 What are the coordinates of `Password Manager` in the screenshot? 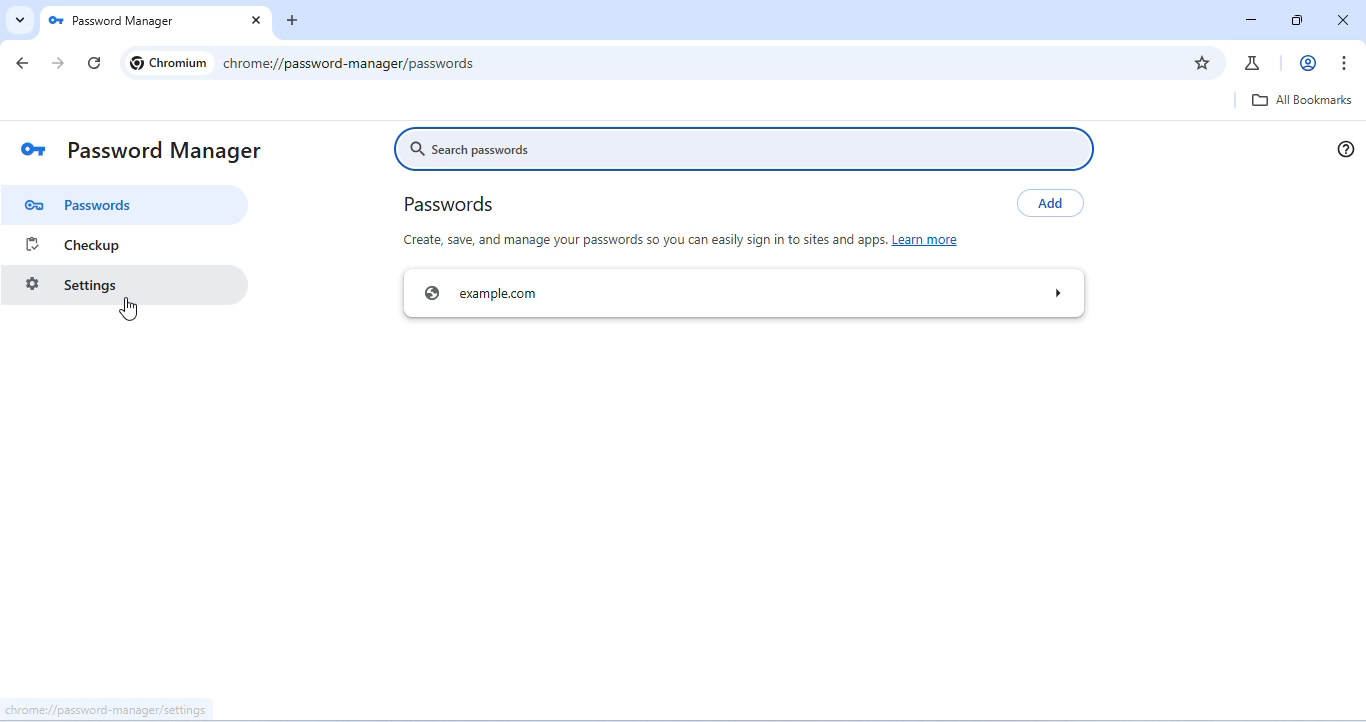 It's located at (152, 21).